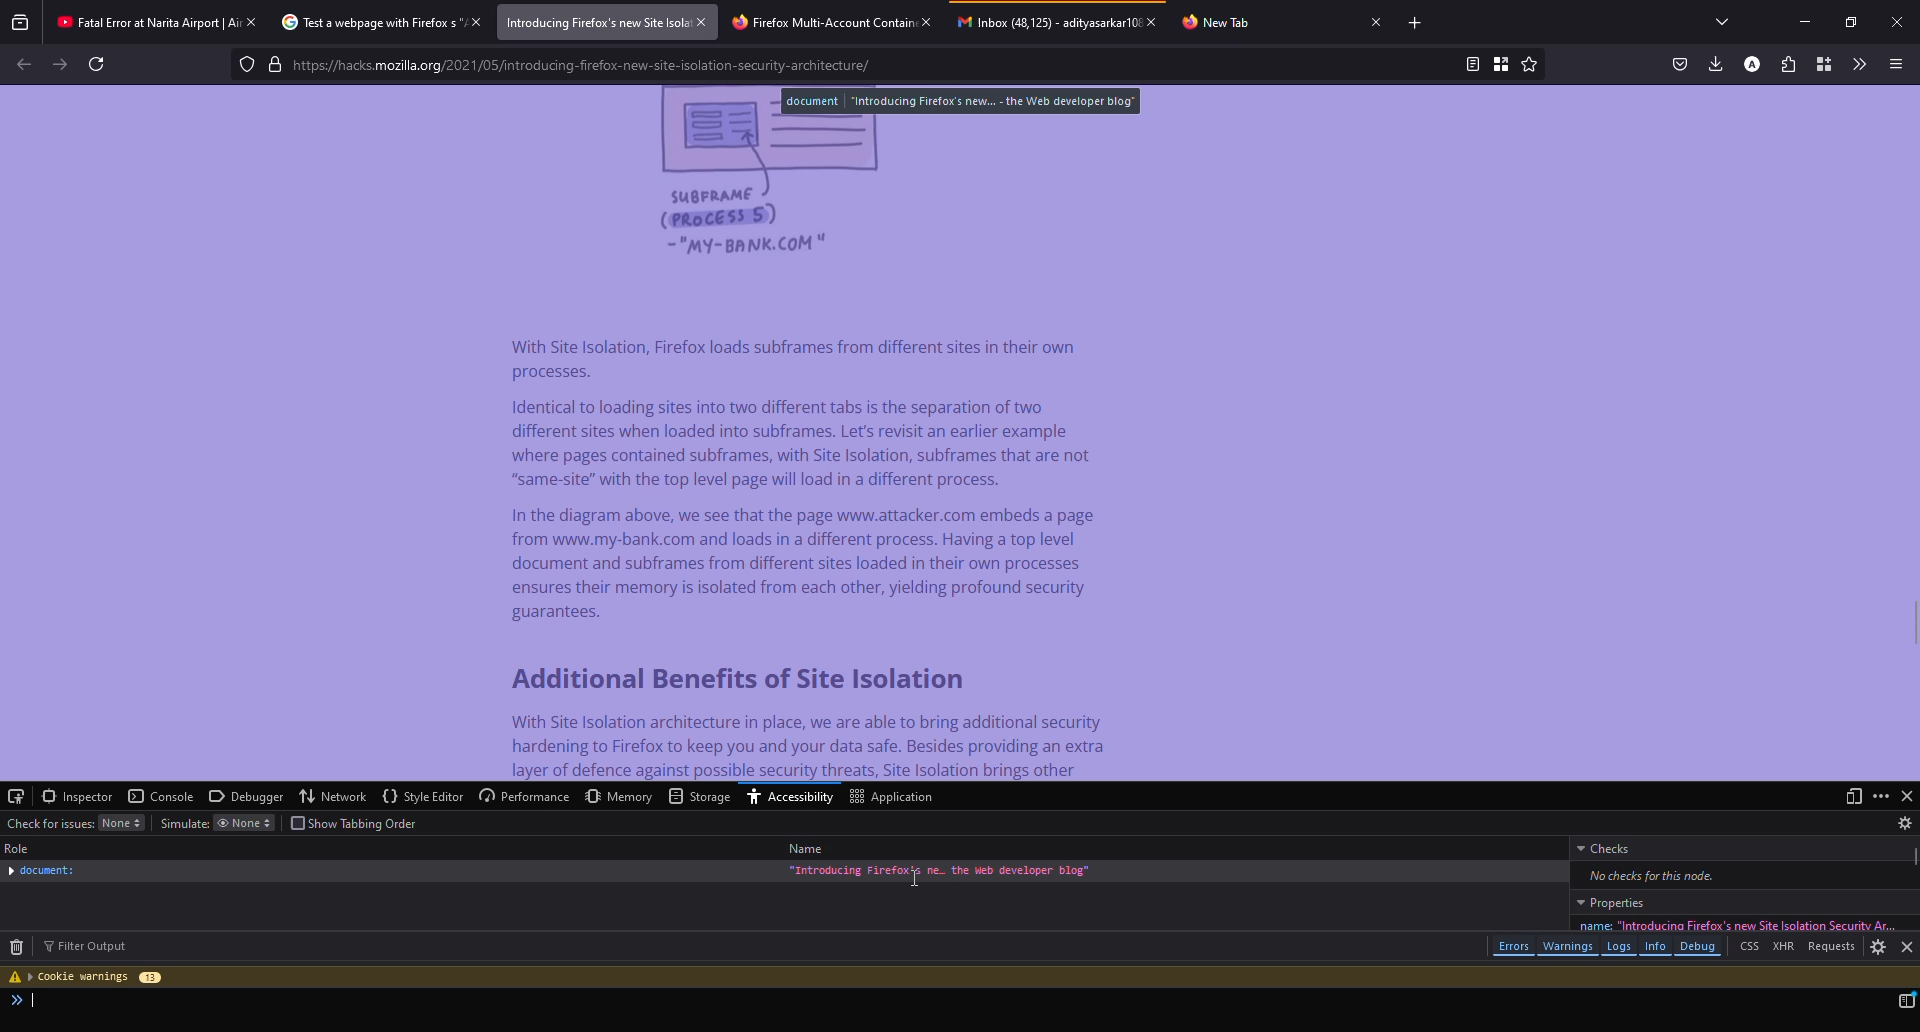  Describe the element at coordinates (817, 20) in the screenshot. I see `Firefox Multi-Account Contain` at that location.